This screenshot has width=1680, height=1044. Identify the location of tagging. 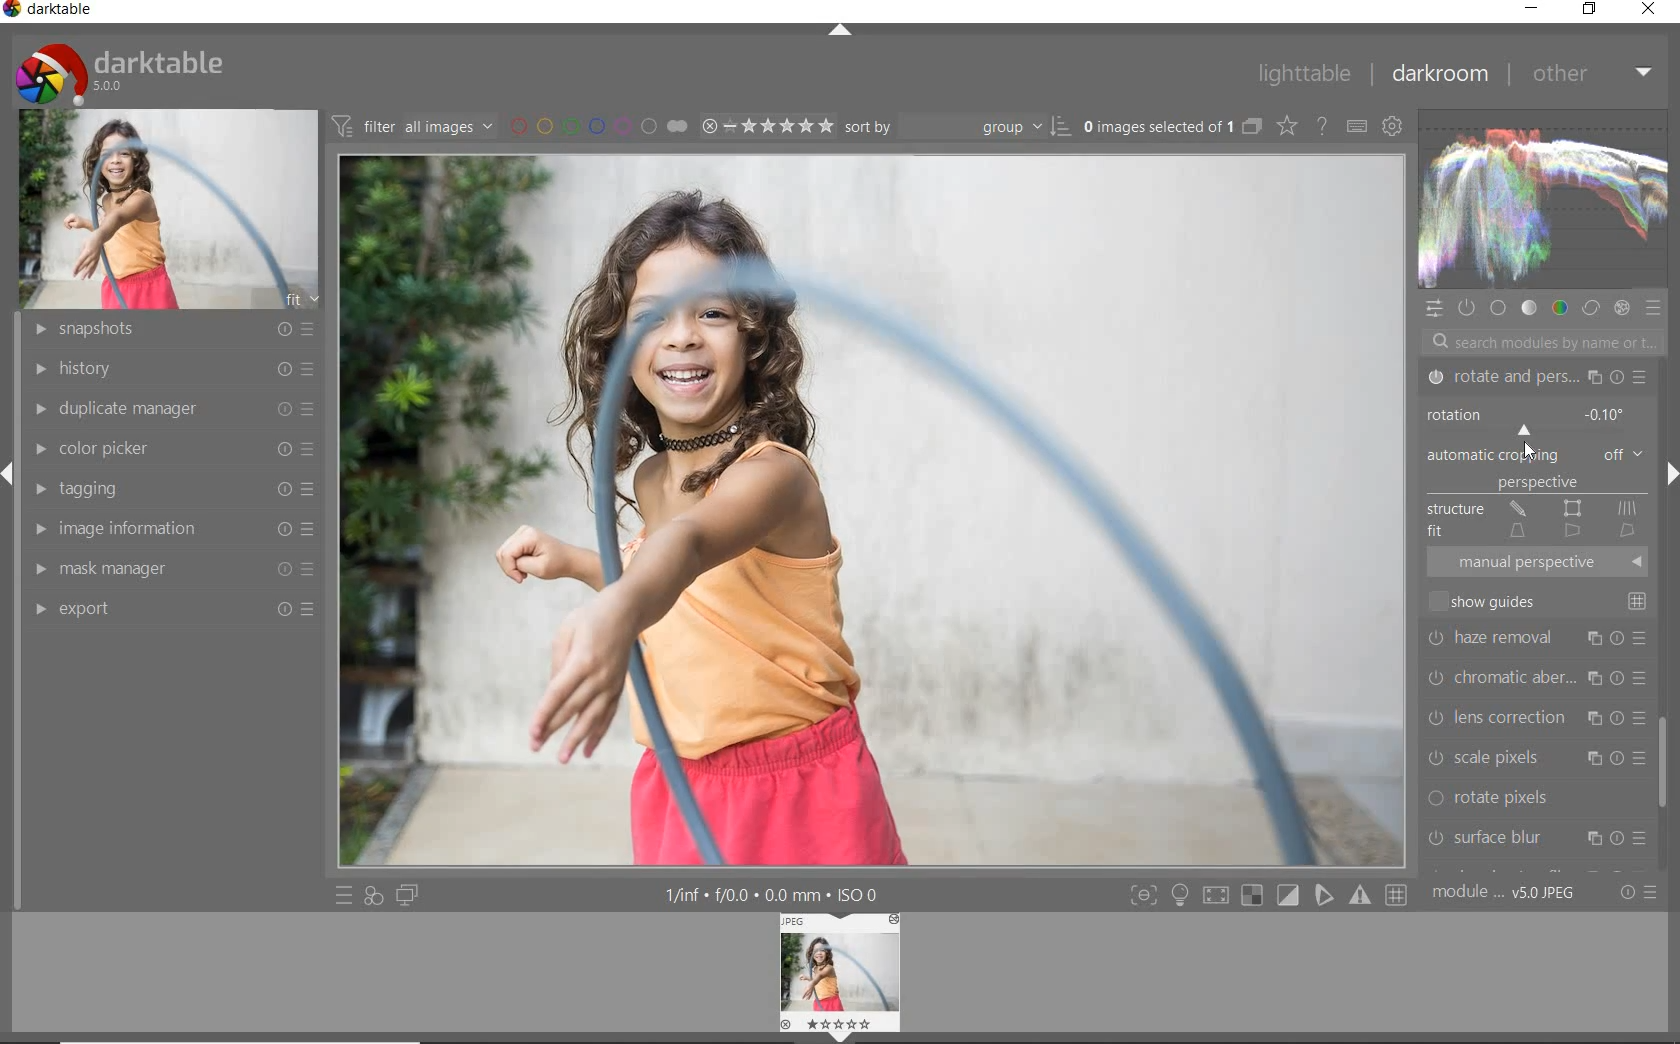
(173, 488).